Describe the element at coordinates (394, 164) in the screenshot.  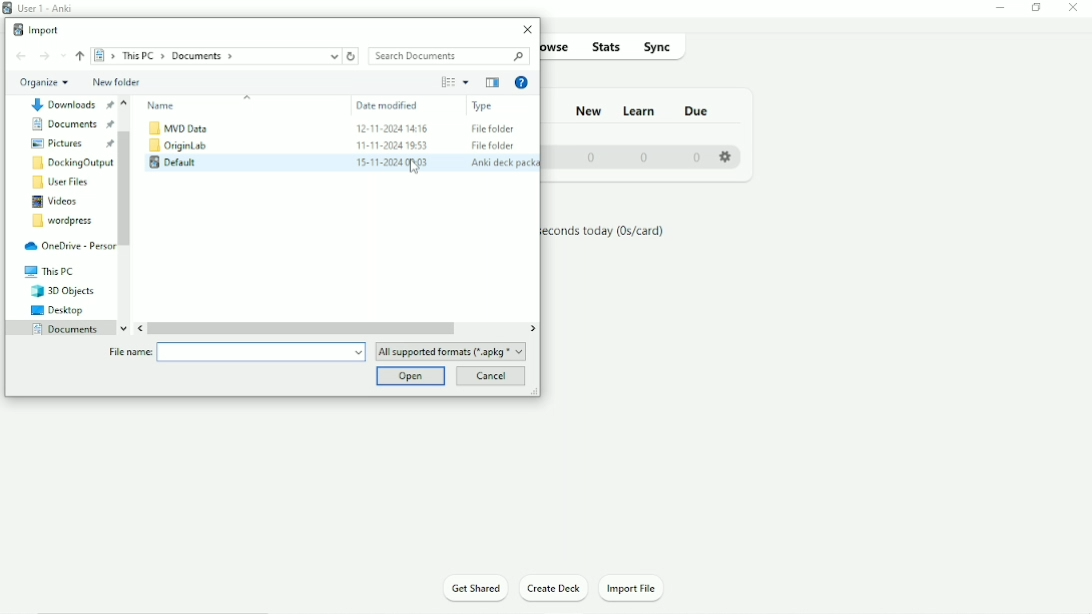
I see `15-11-2024    00:03` at that location.